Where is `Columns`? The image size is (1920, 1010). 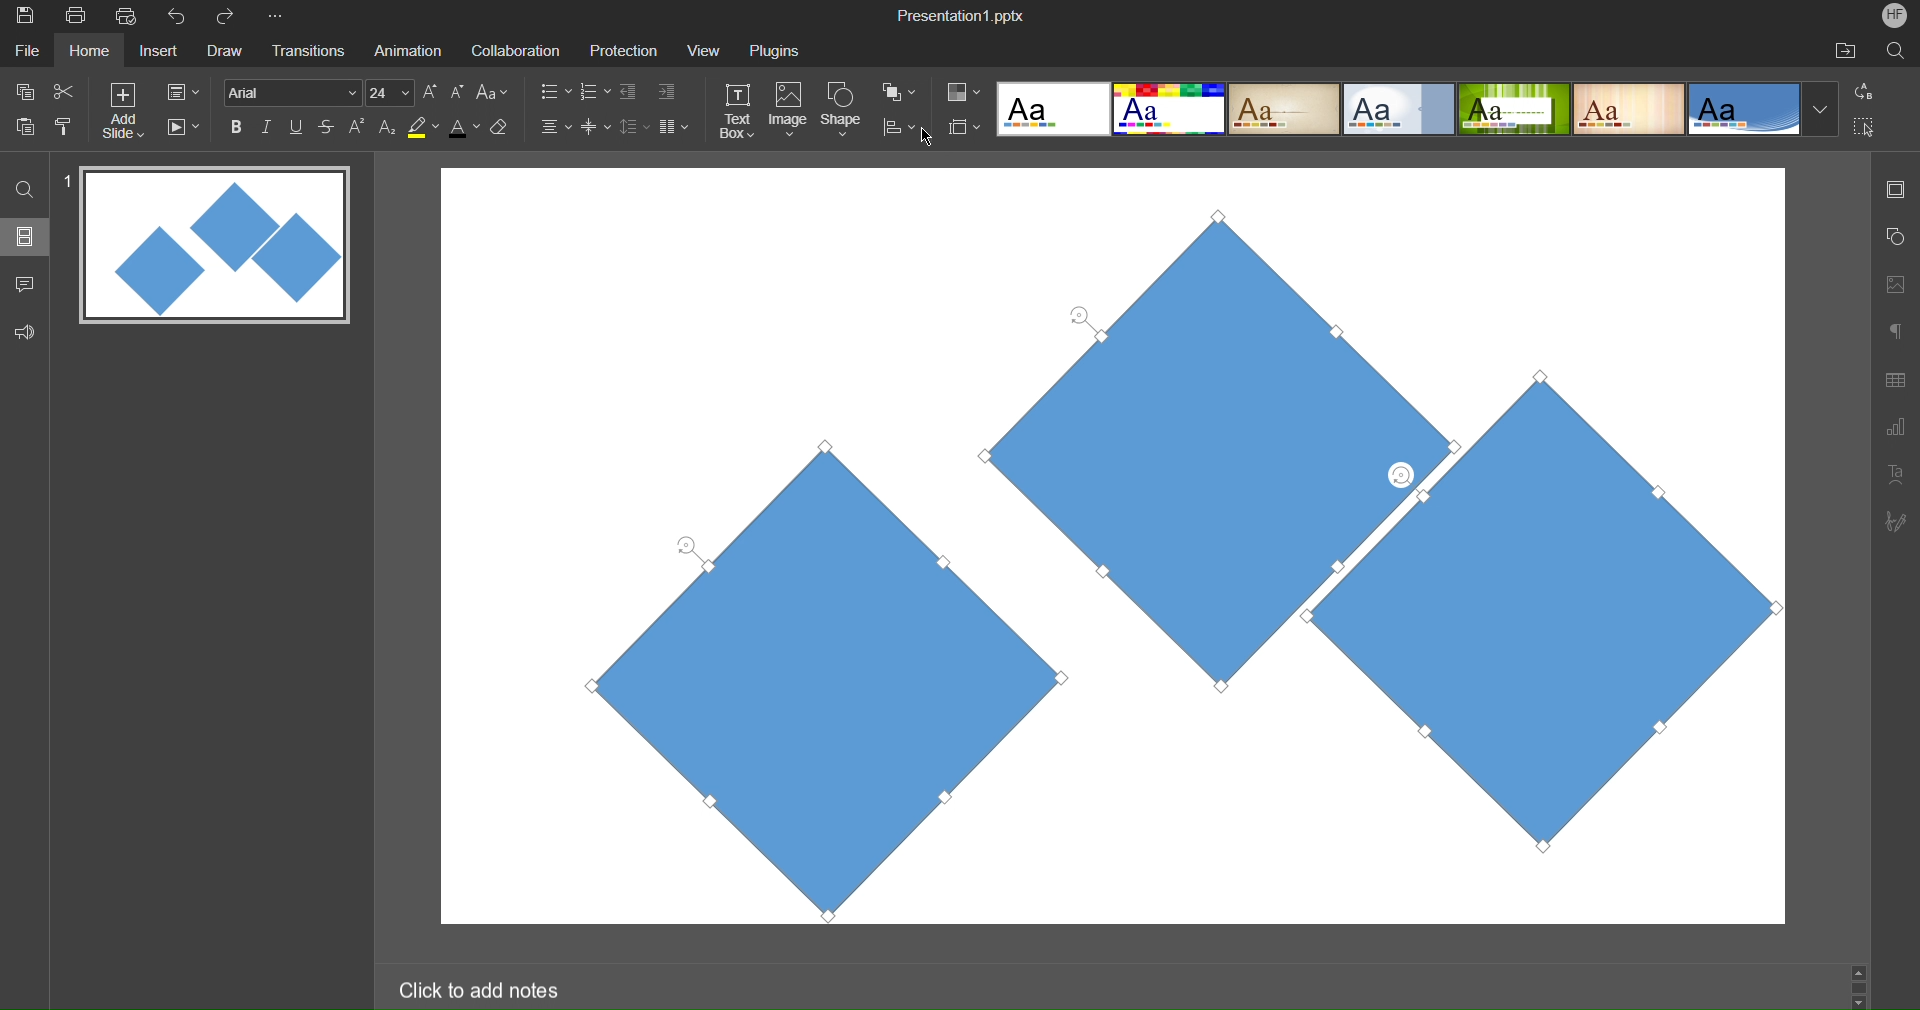
Columns is located at coordinates (675, 126).